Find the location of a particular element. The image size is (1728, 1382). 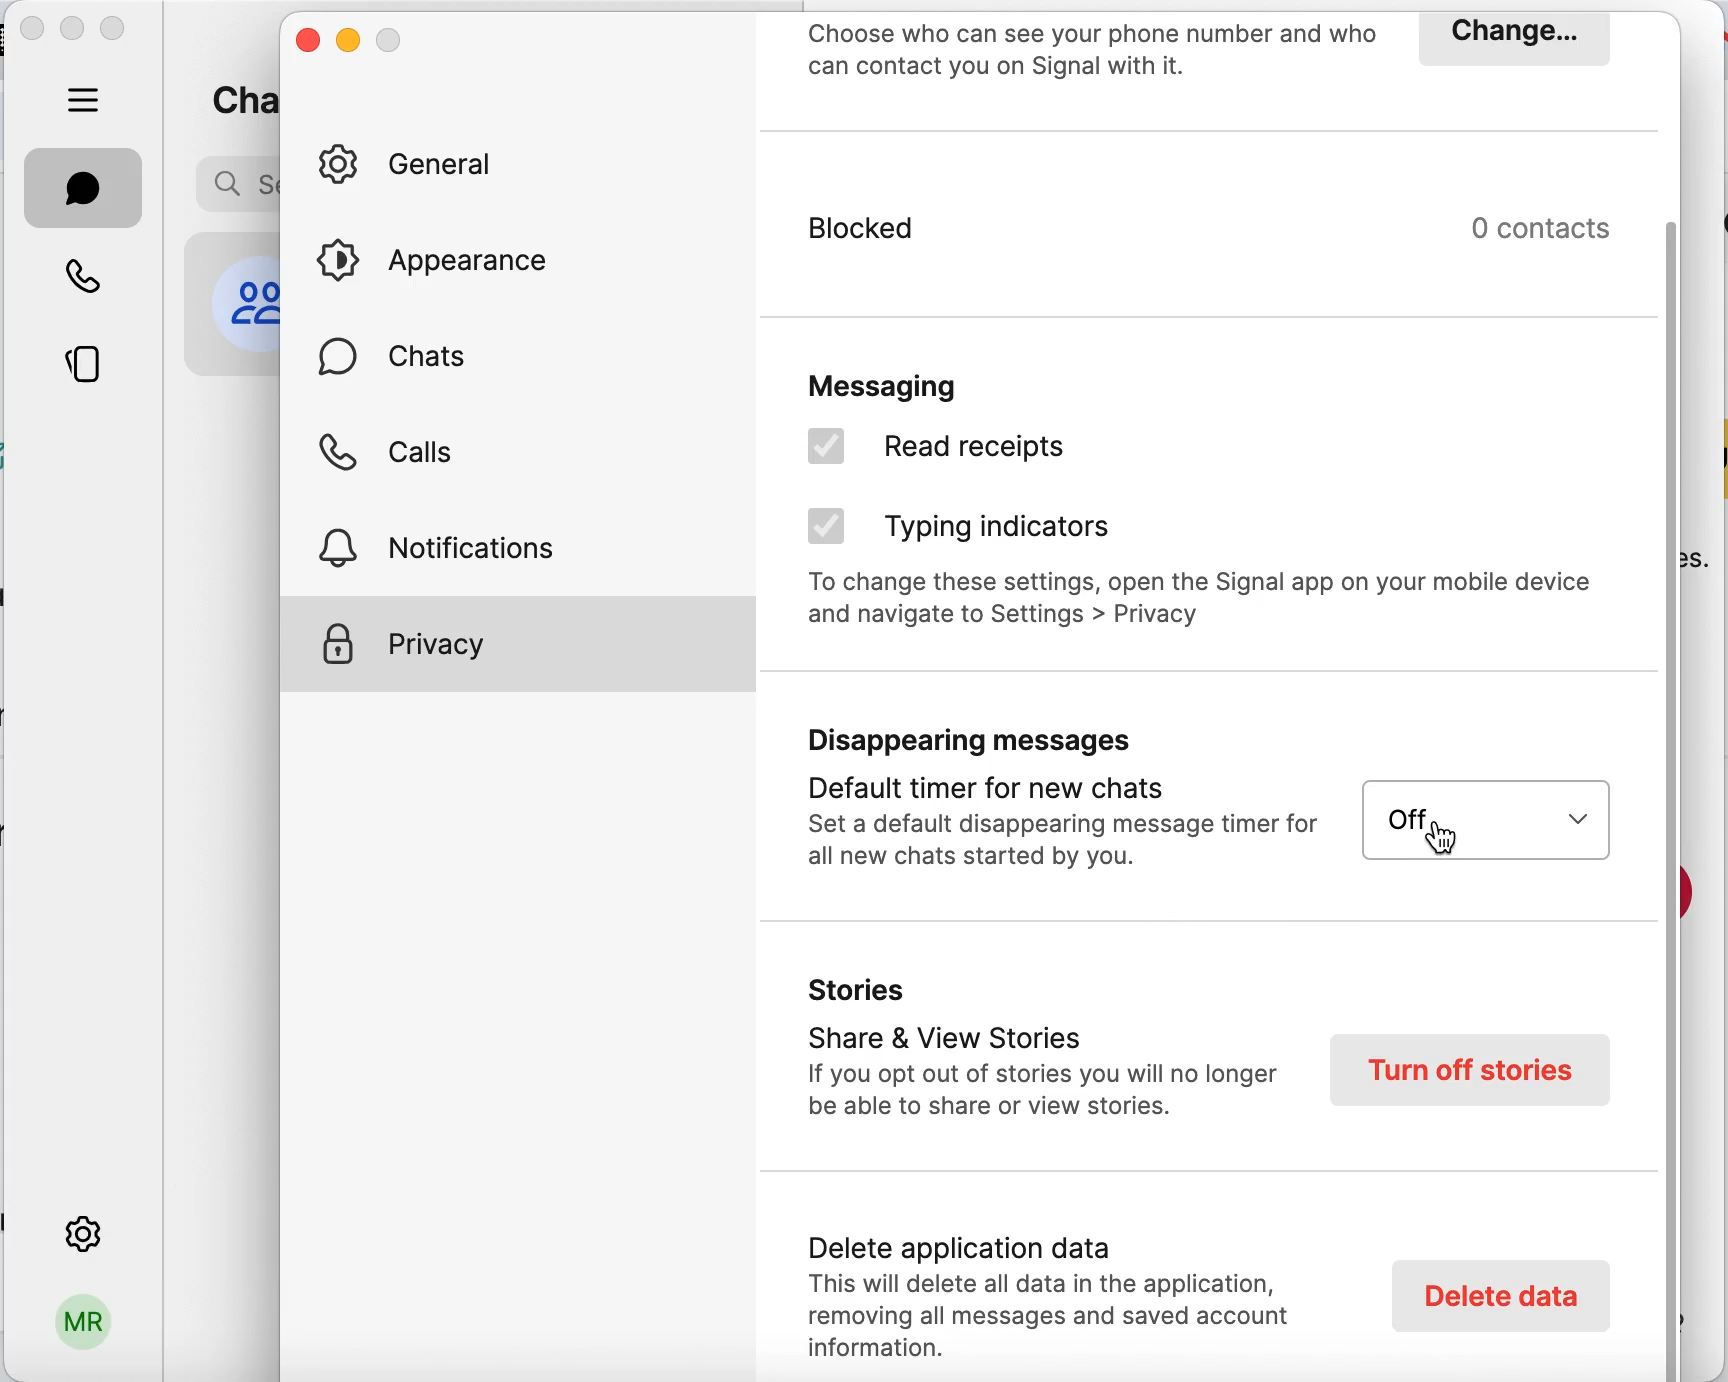

vertical scrollbar is located at coordinates (1679, 797).